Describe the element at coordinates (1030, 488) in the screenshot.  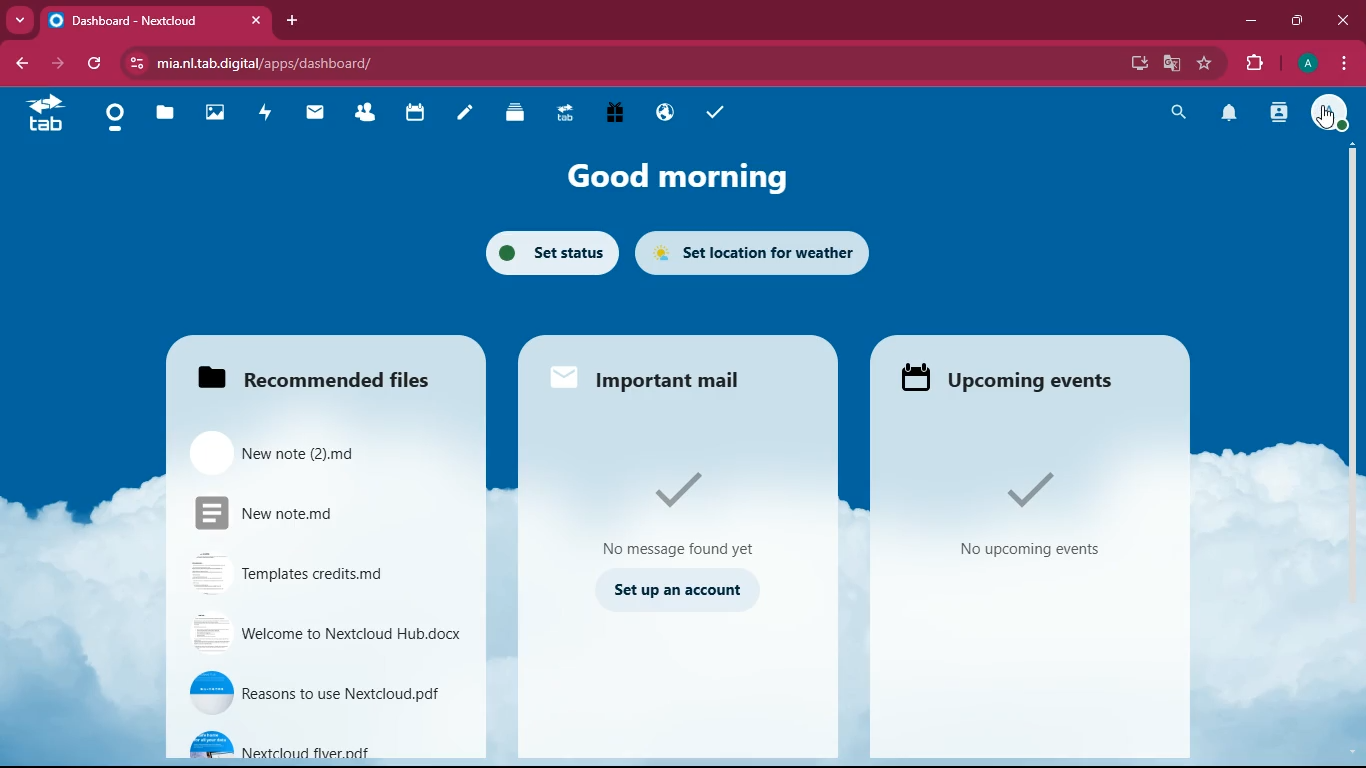
I see `Tick` at that location.